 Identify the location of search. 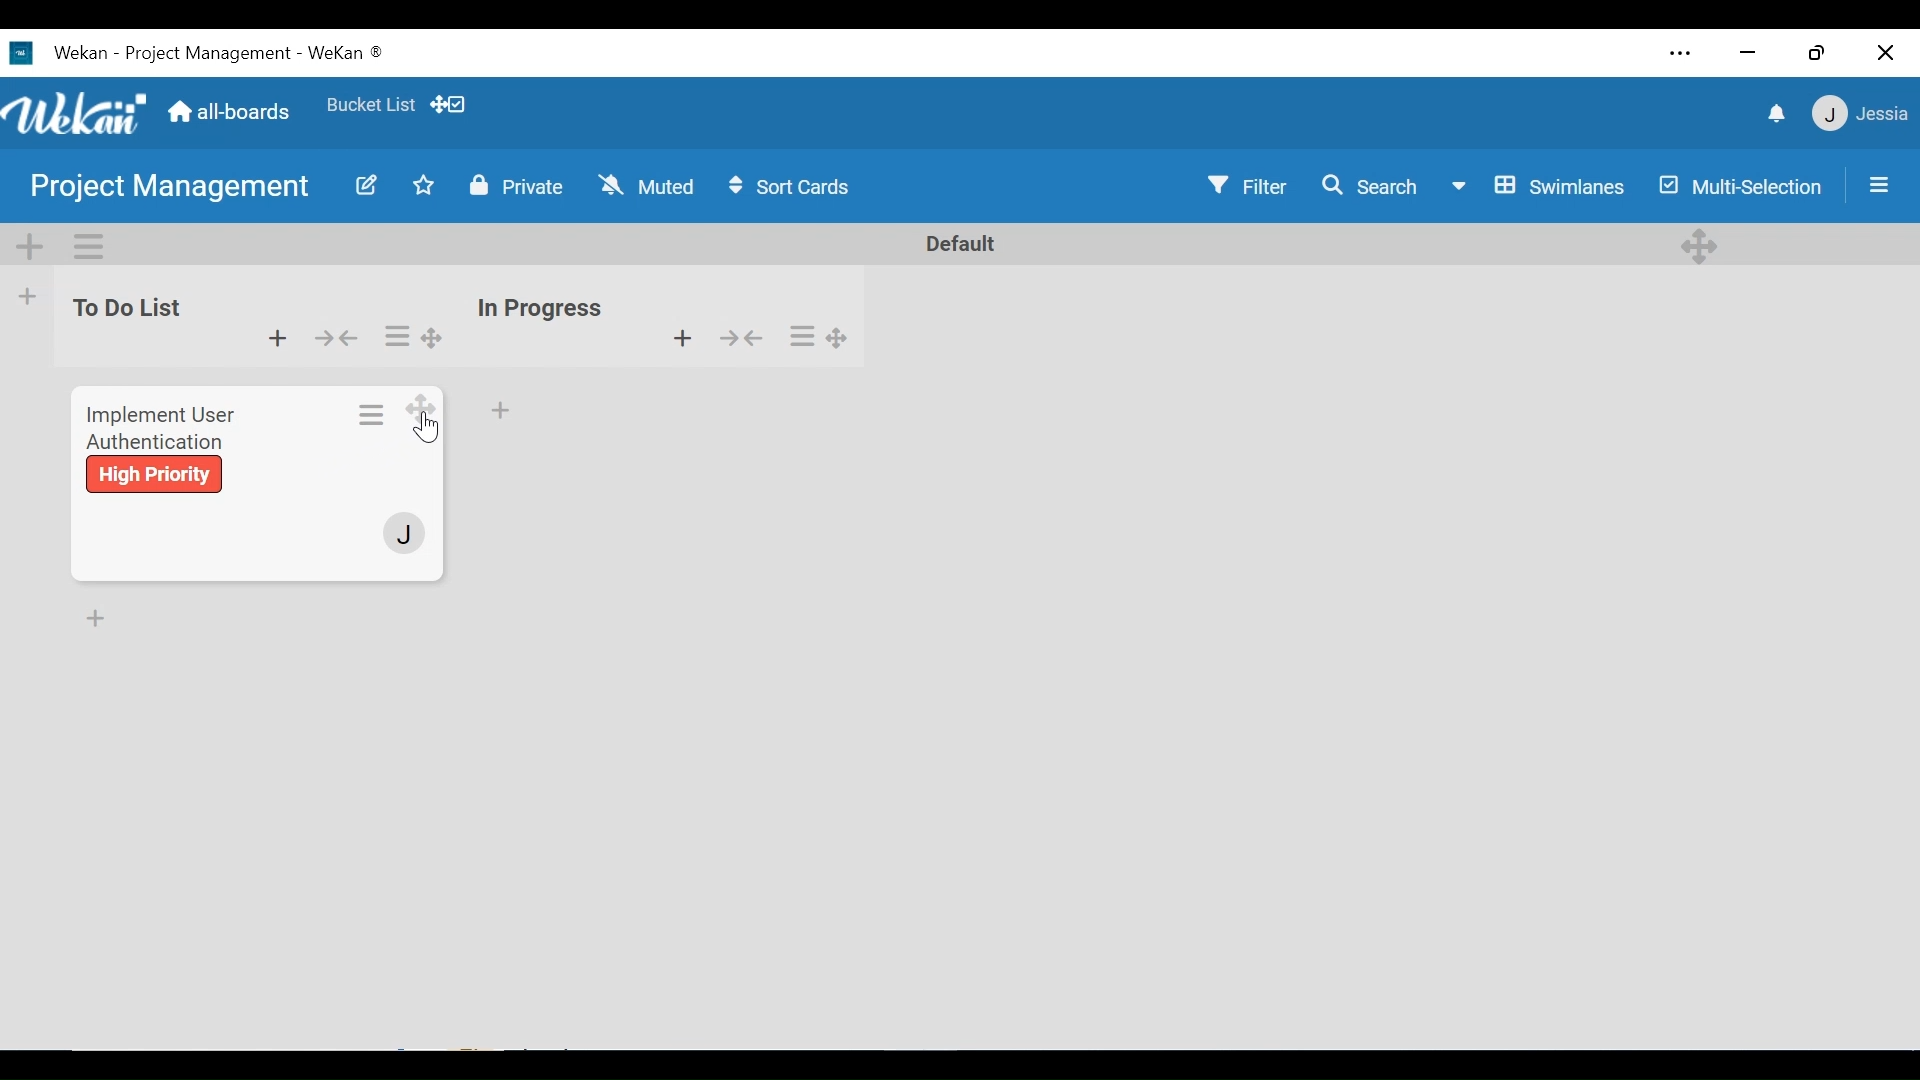
(1369, 187).